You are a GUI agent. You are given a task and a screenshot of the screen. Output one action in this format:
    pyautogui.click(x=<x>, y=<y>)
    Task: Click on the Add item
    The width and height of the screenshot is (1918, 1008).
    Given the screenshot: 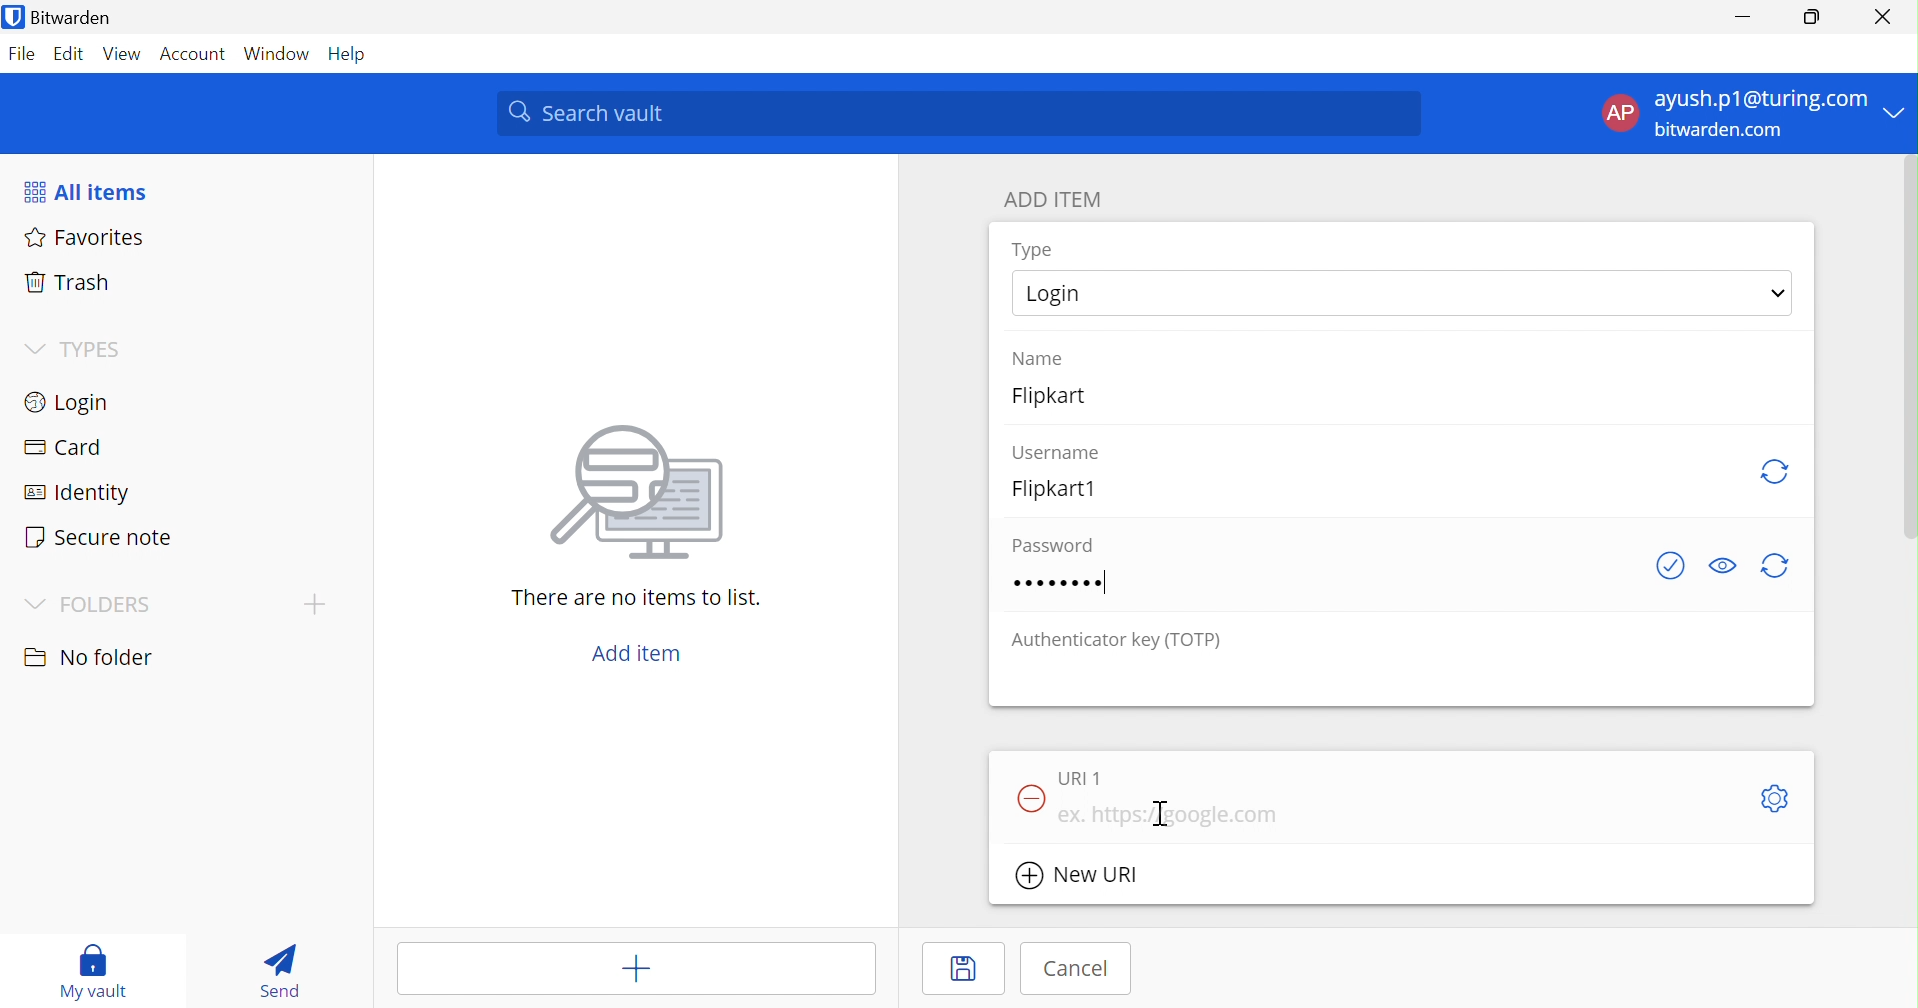 What is the action you would take?
    pyautogui.click(x=638, y=654)
    